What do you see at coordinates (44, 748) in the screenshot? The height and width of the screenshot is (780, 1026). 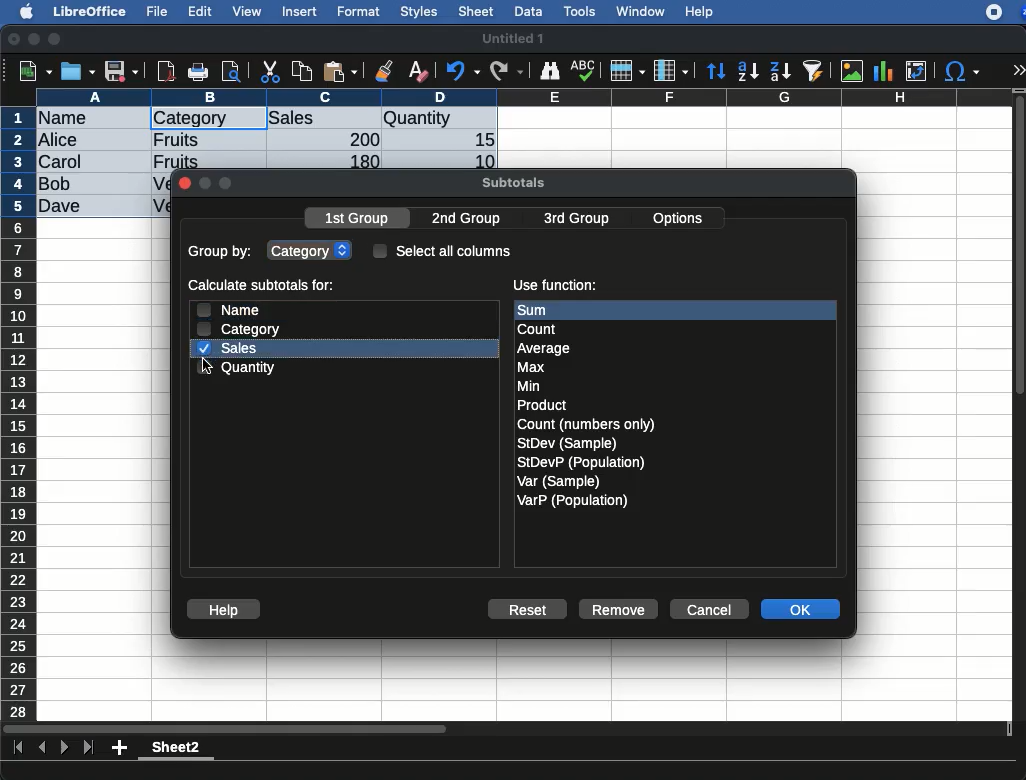 I see `previous sheet` at bounding box center [44, 748].